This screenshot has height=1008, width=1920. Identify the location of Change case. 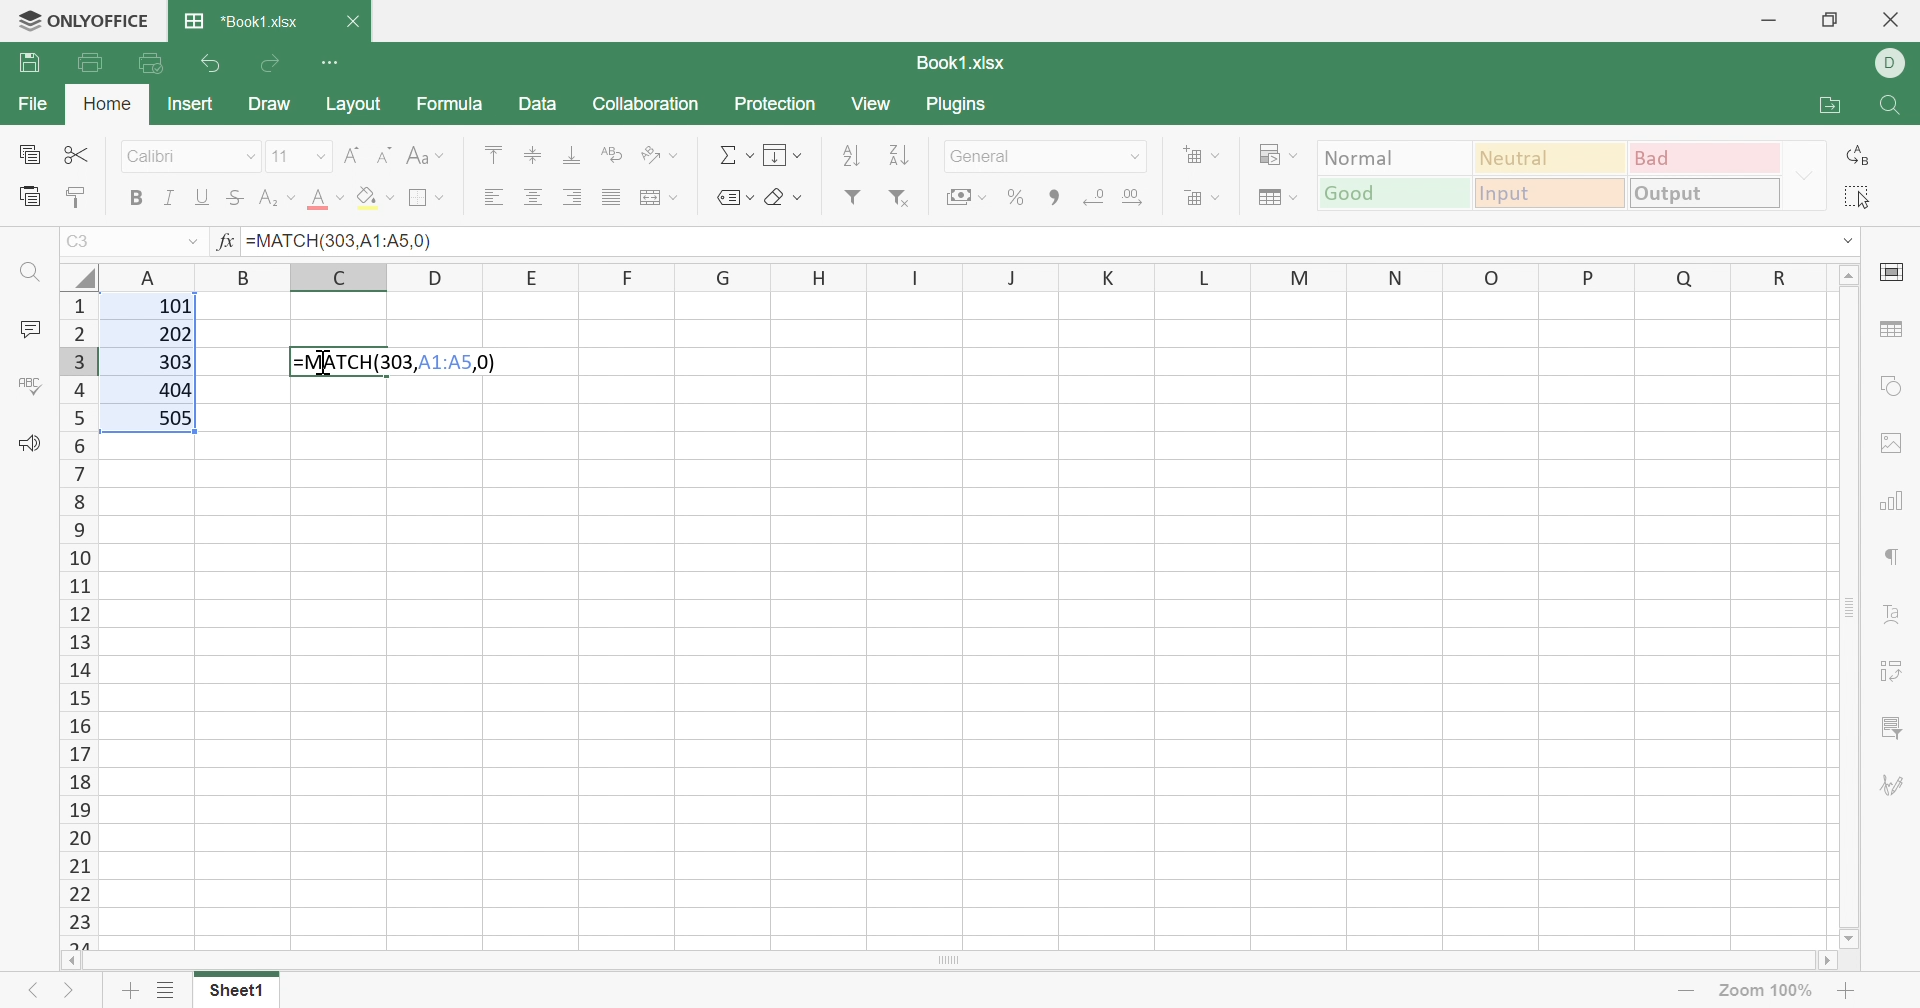
(429, 158).